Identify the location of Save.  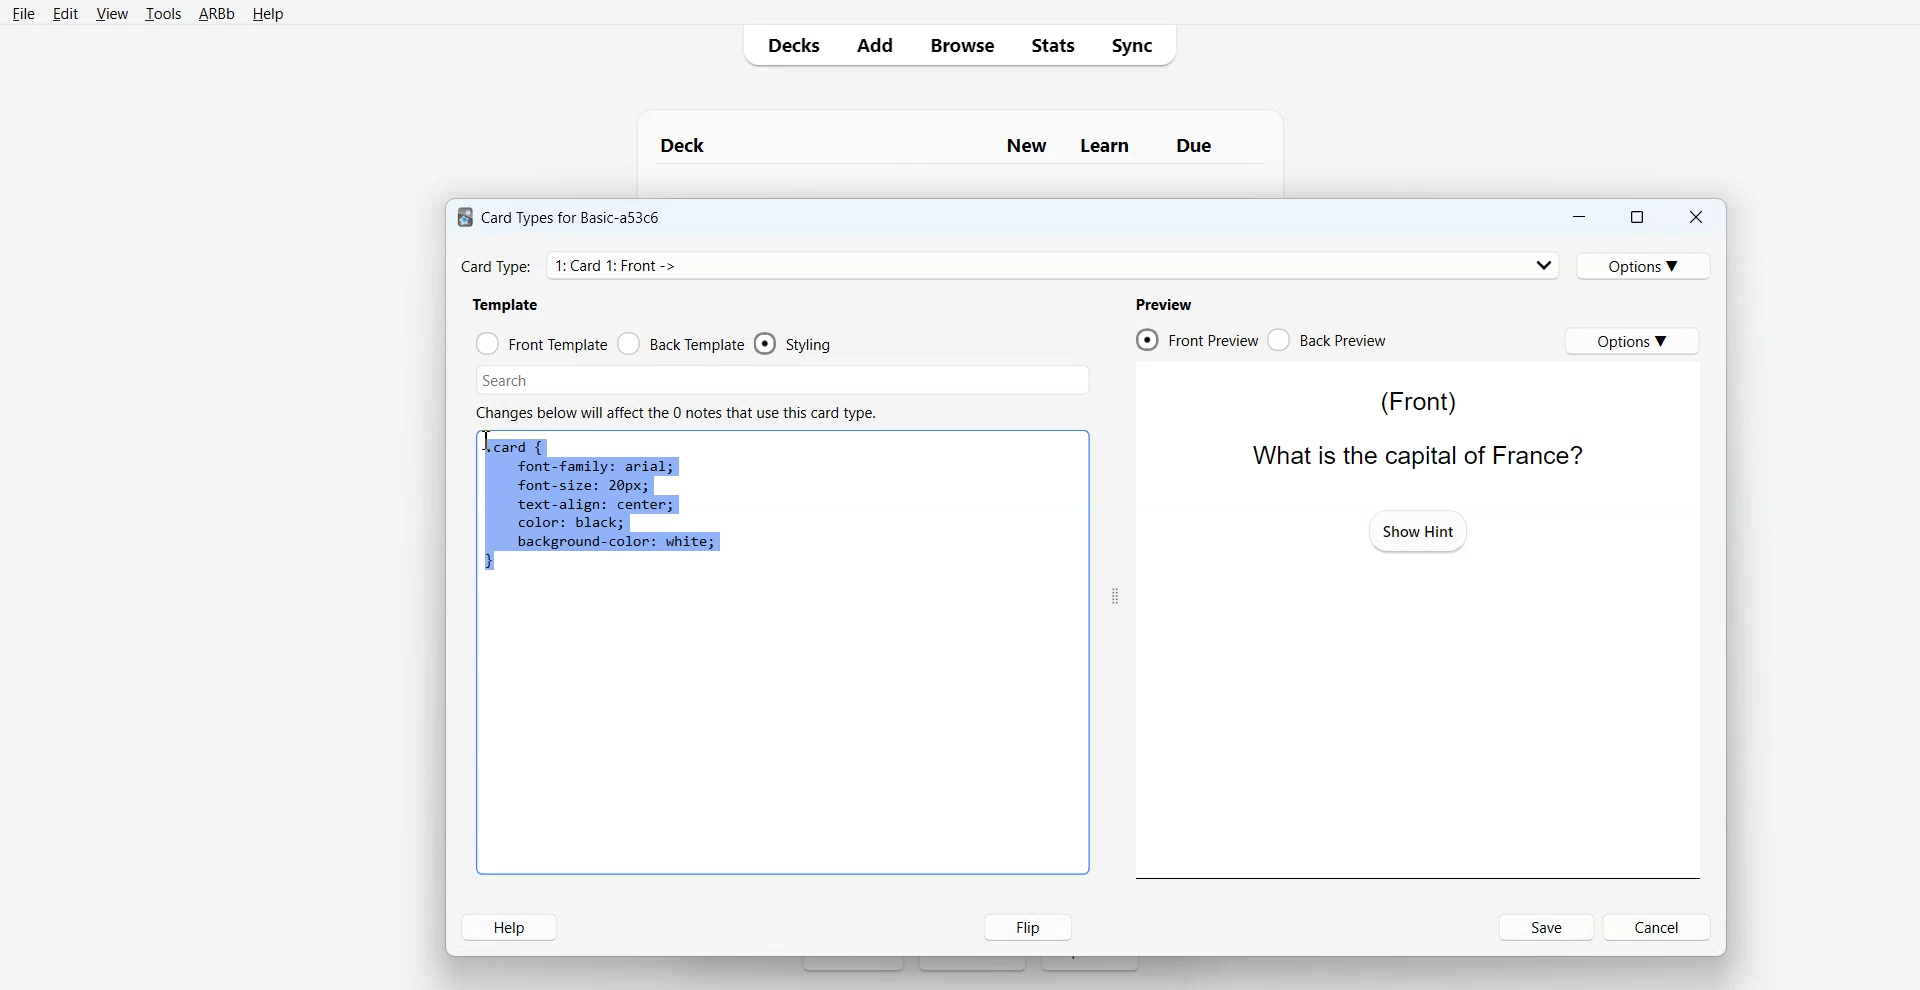
(1548, 927).